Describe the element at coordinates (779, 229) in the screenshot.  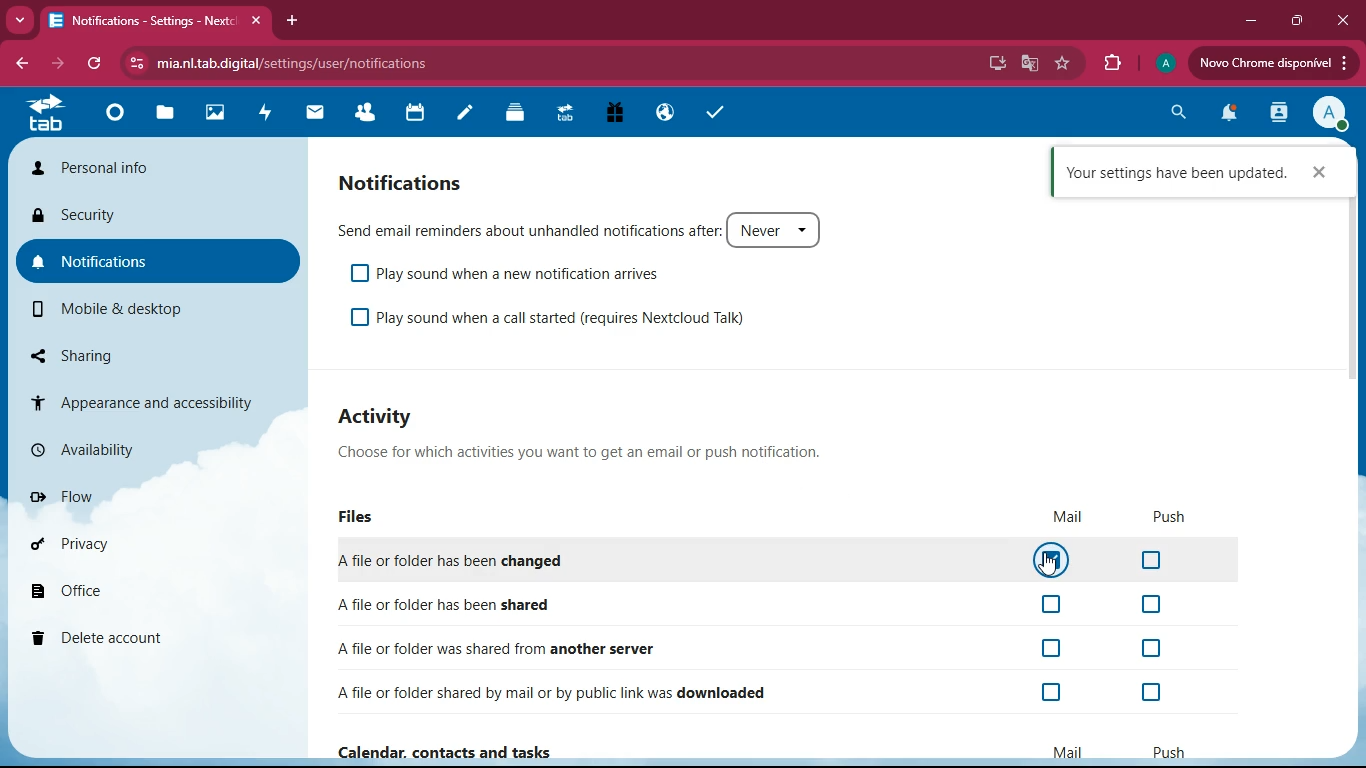
I see `never` at that location.